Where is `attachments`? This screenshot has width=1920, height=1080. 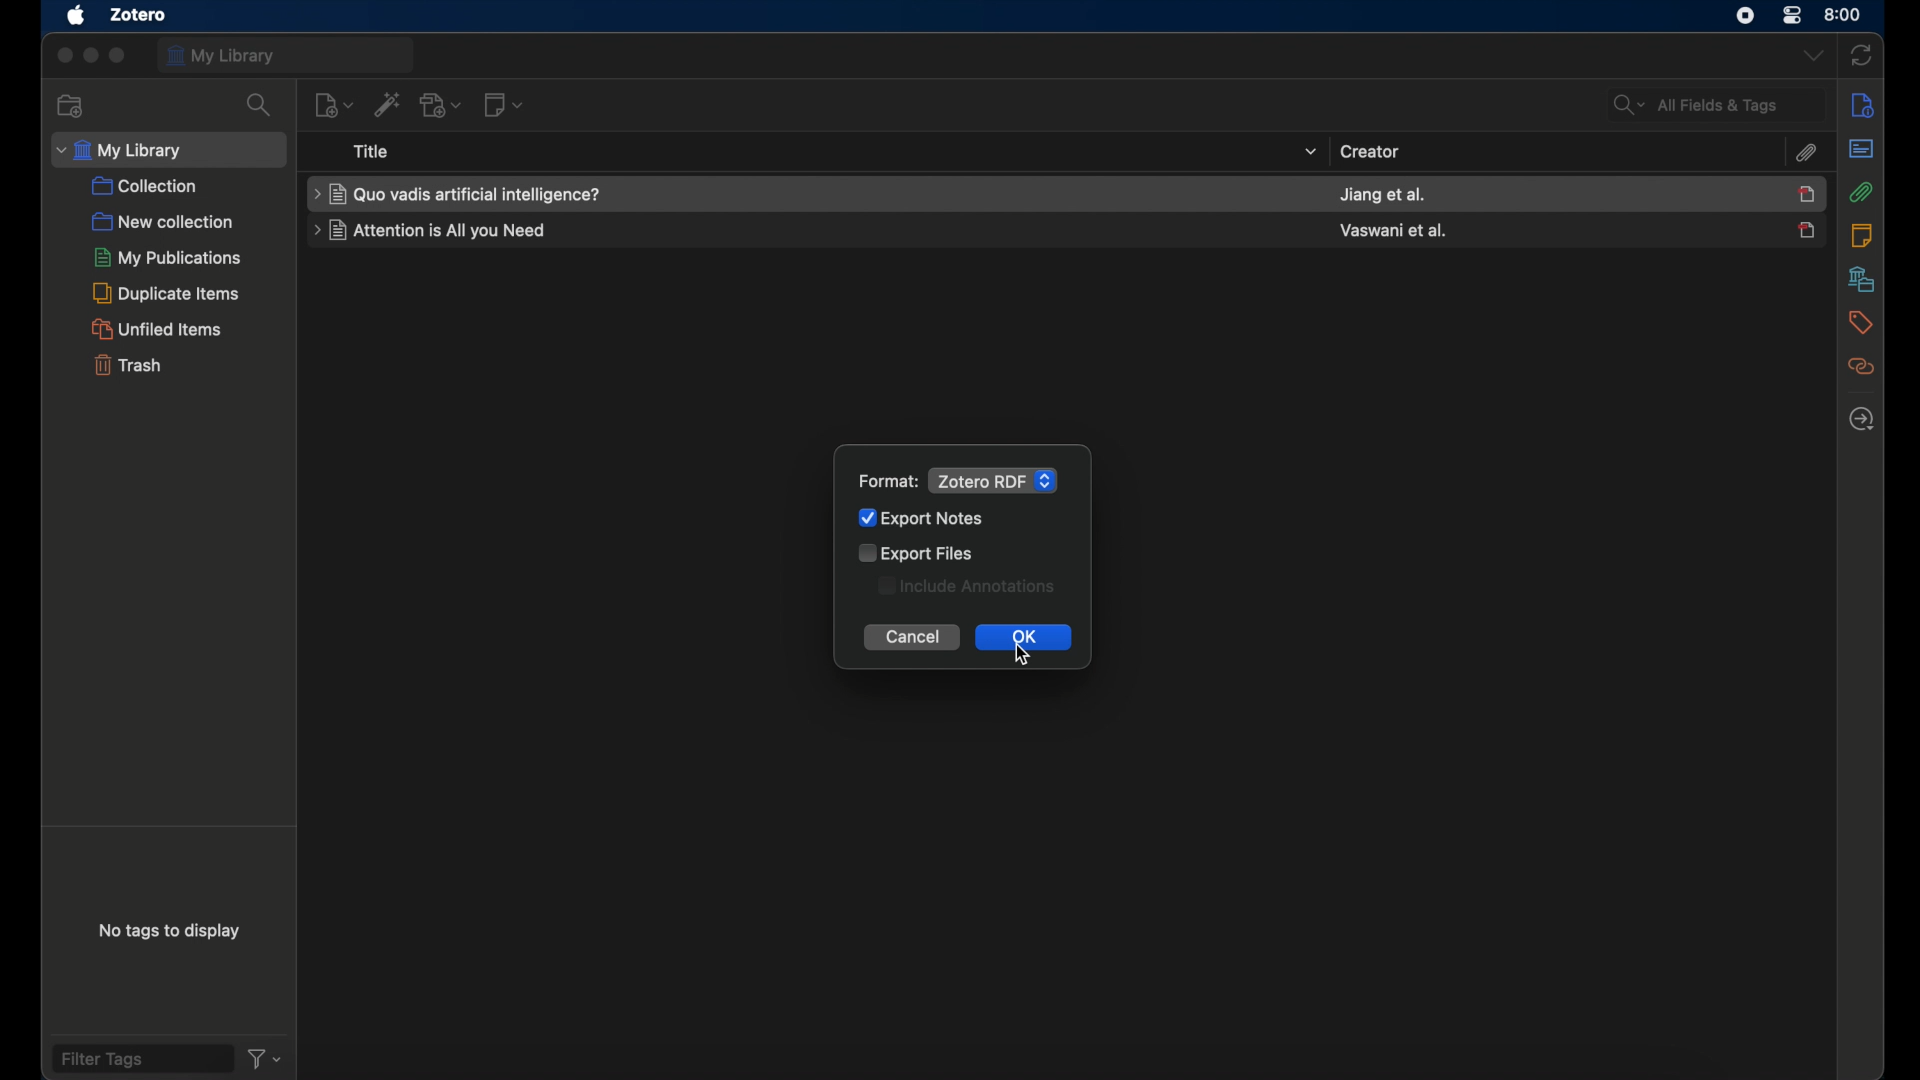
attachments is located at coordinates (1805, 154).